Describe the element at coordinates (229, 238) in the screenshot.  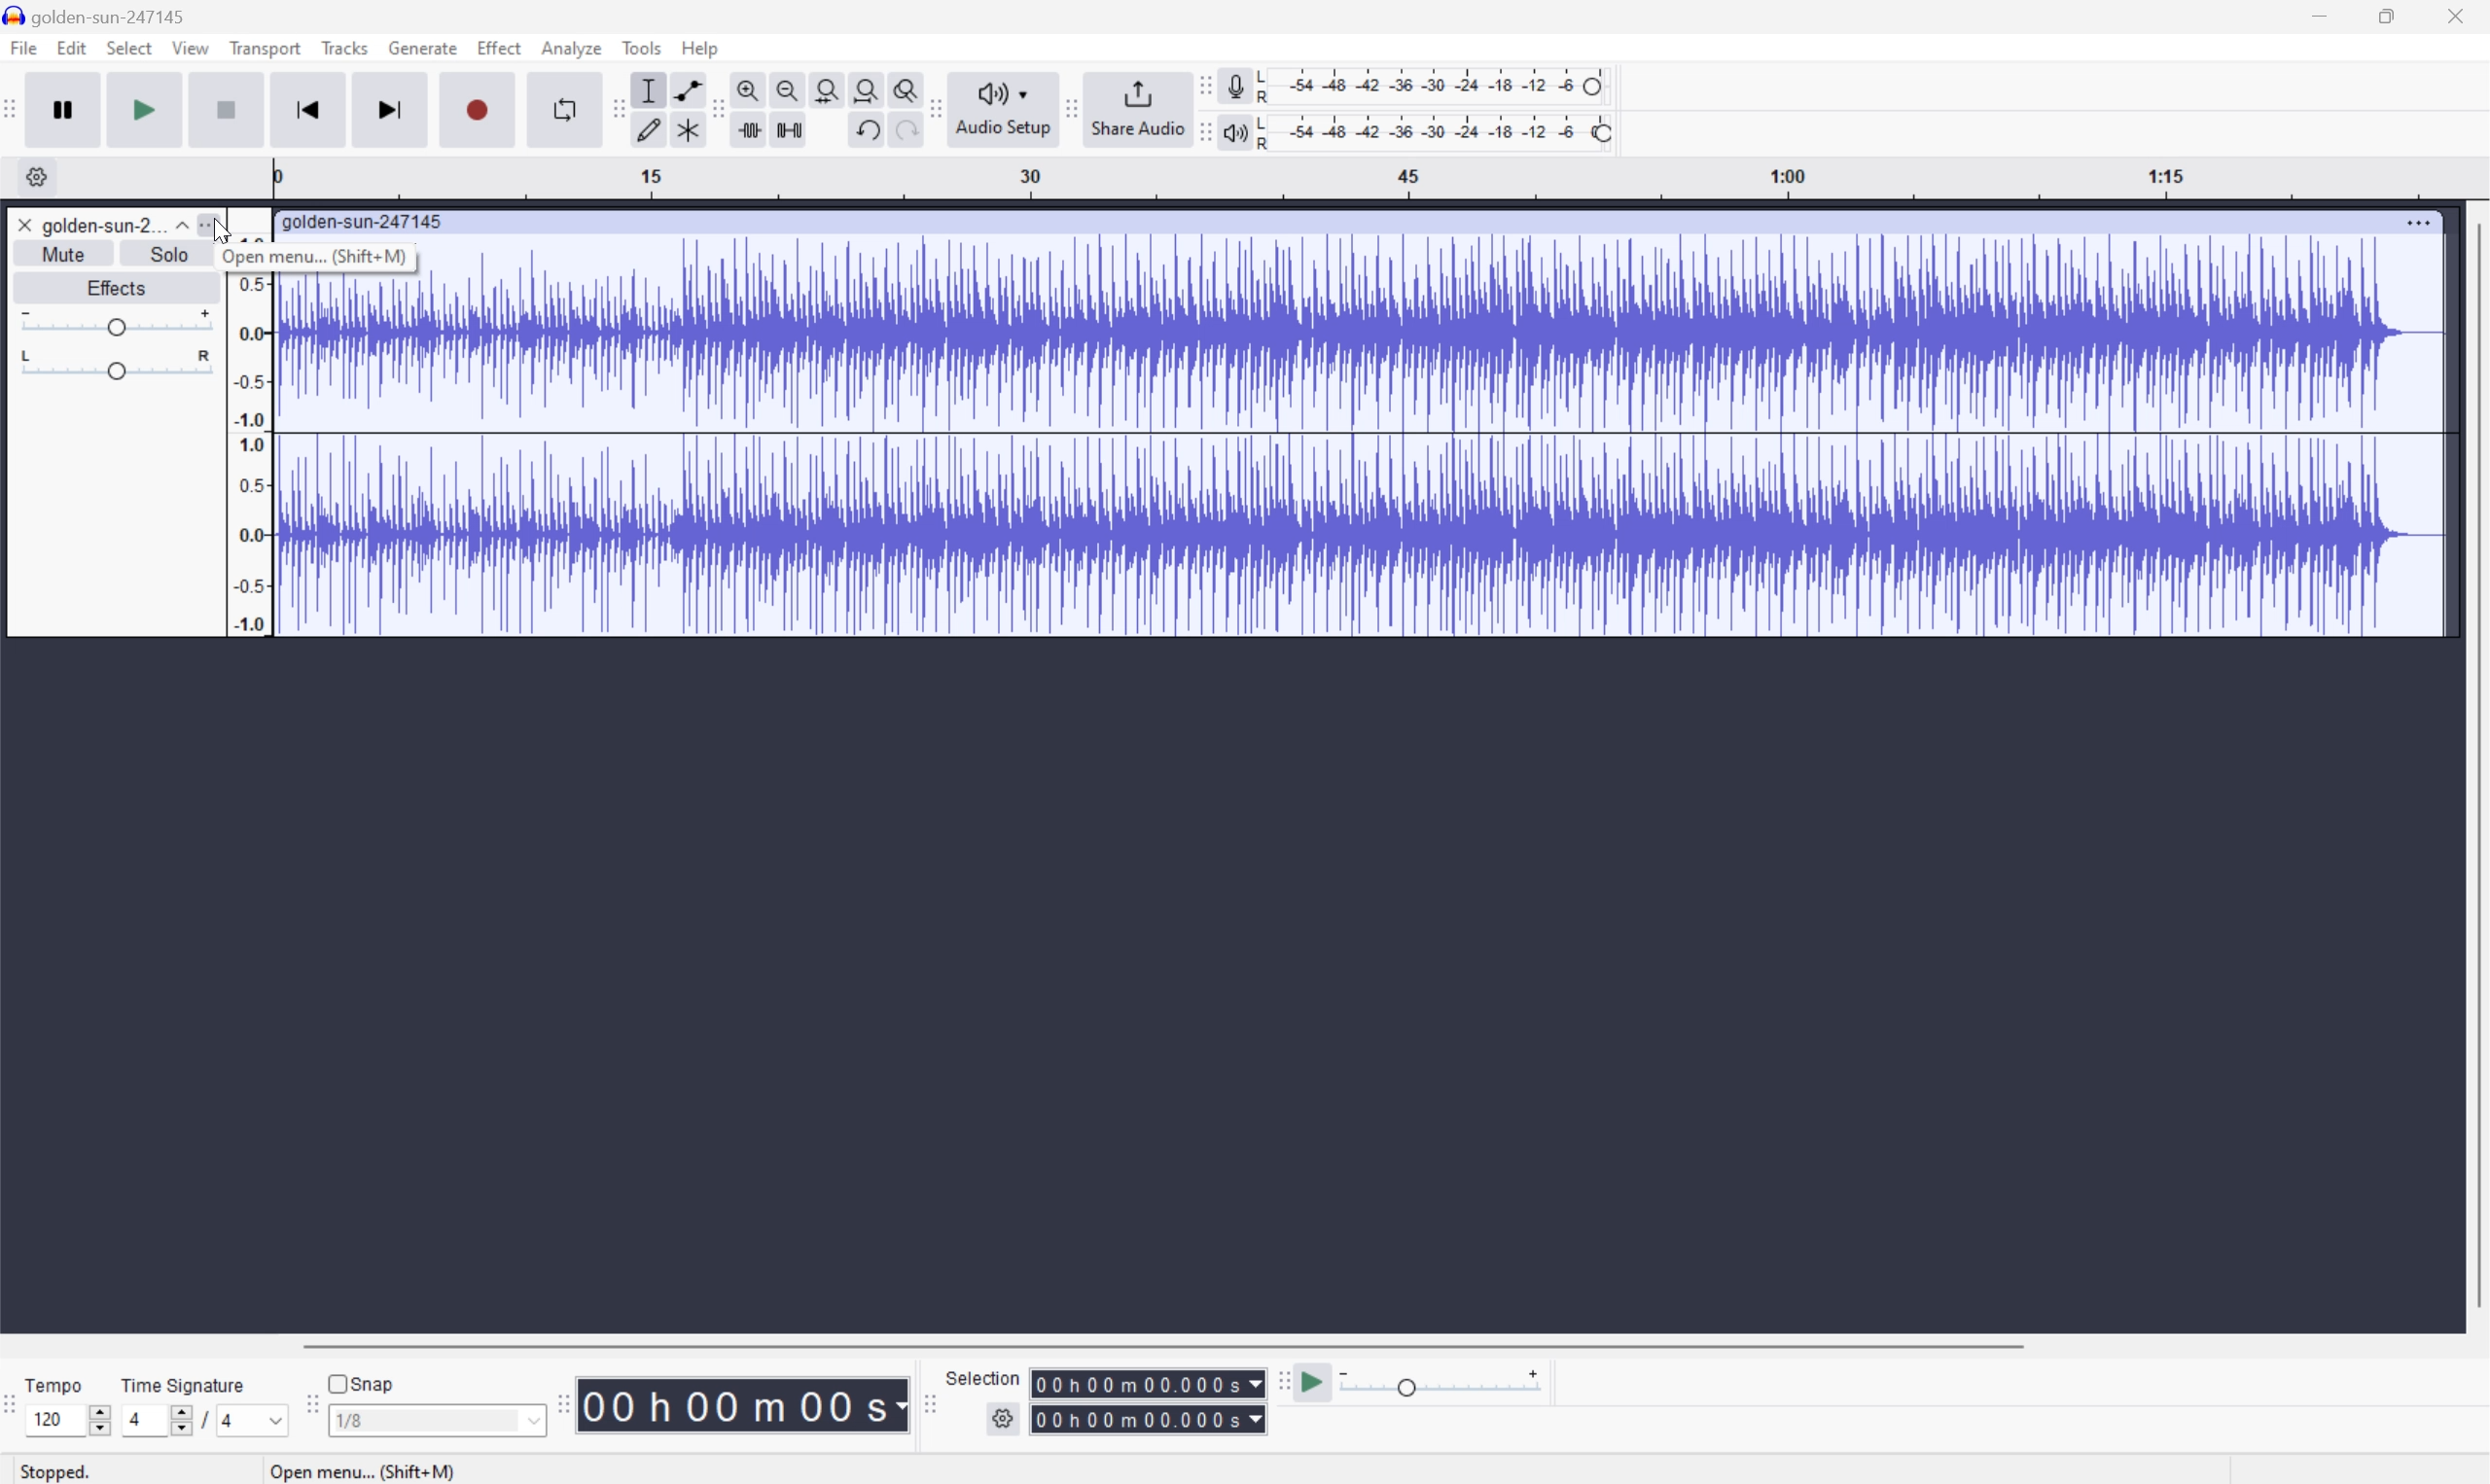
I see `cursor` at that location.